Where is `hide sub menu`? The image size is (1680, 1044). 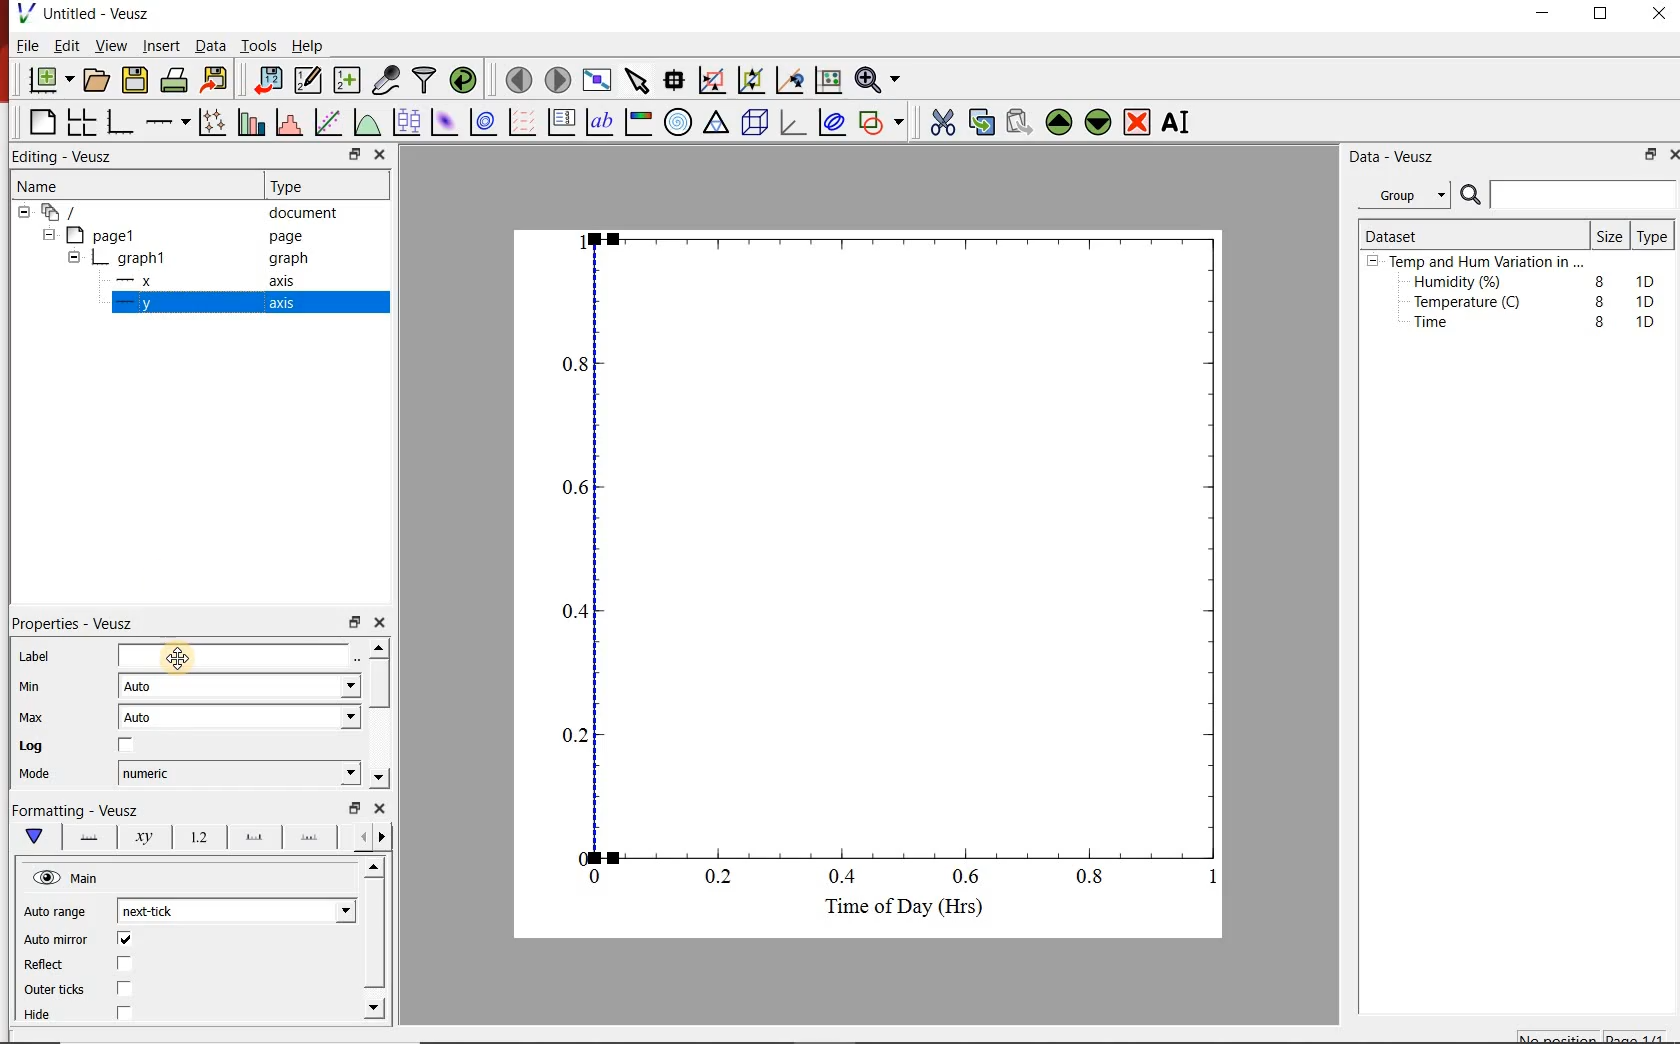
hide sub menu is located at coordinates (1373, 264).